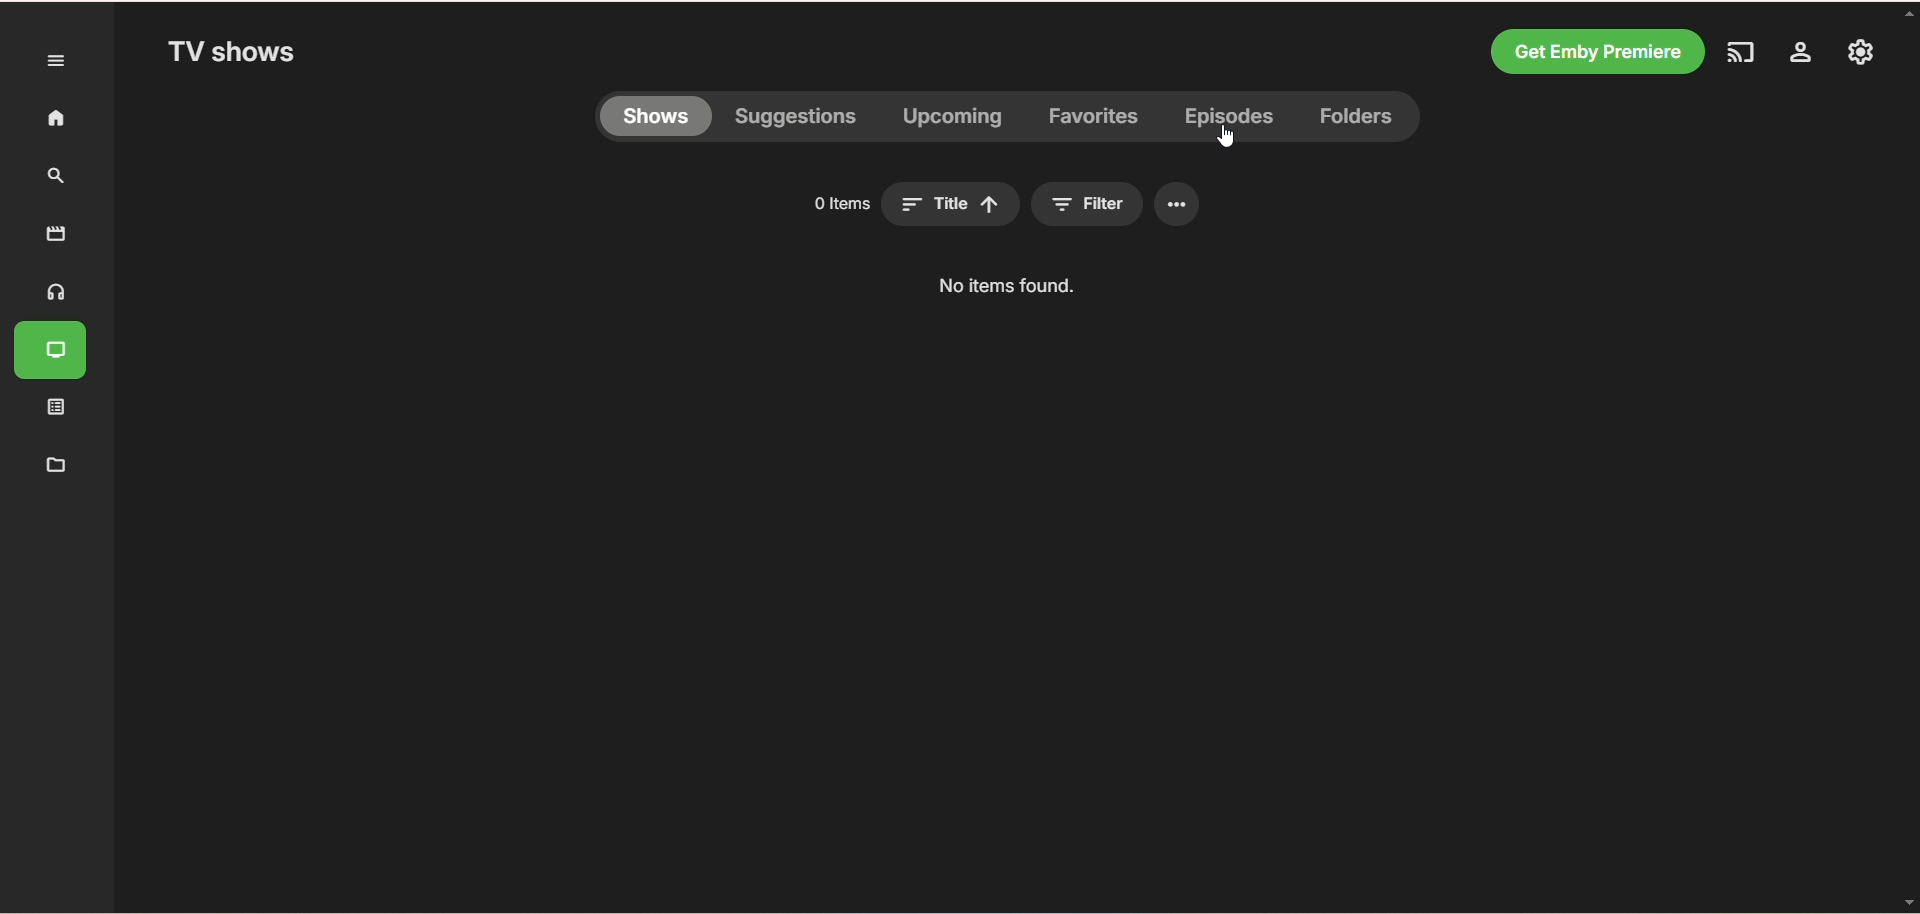 This screenshot has width=1920, height=914. What do you see at coordinates (56, 176) in the screenshot?
I see `search` at bounding box center [56, 176].